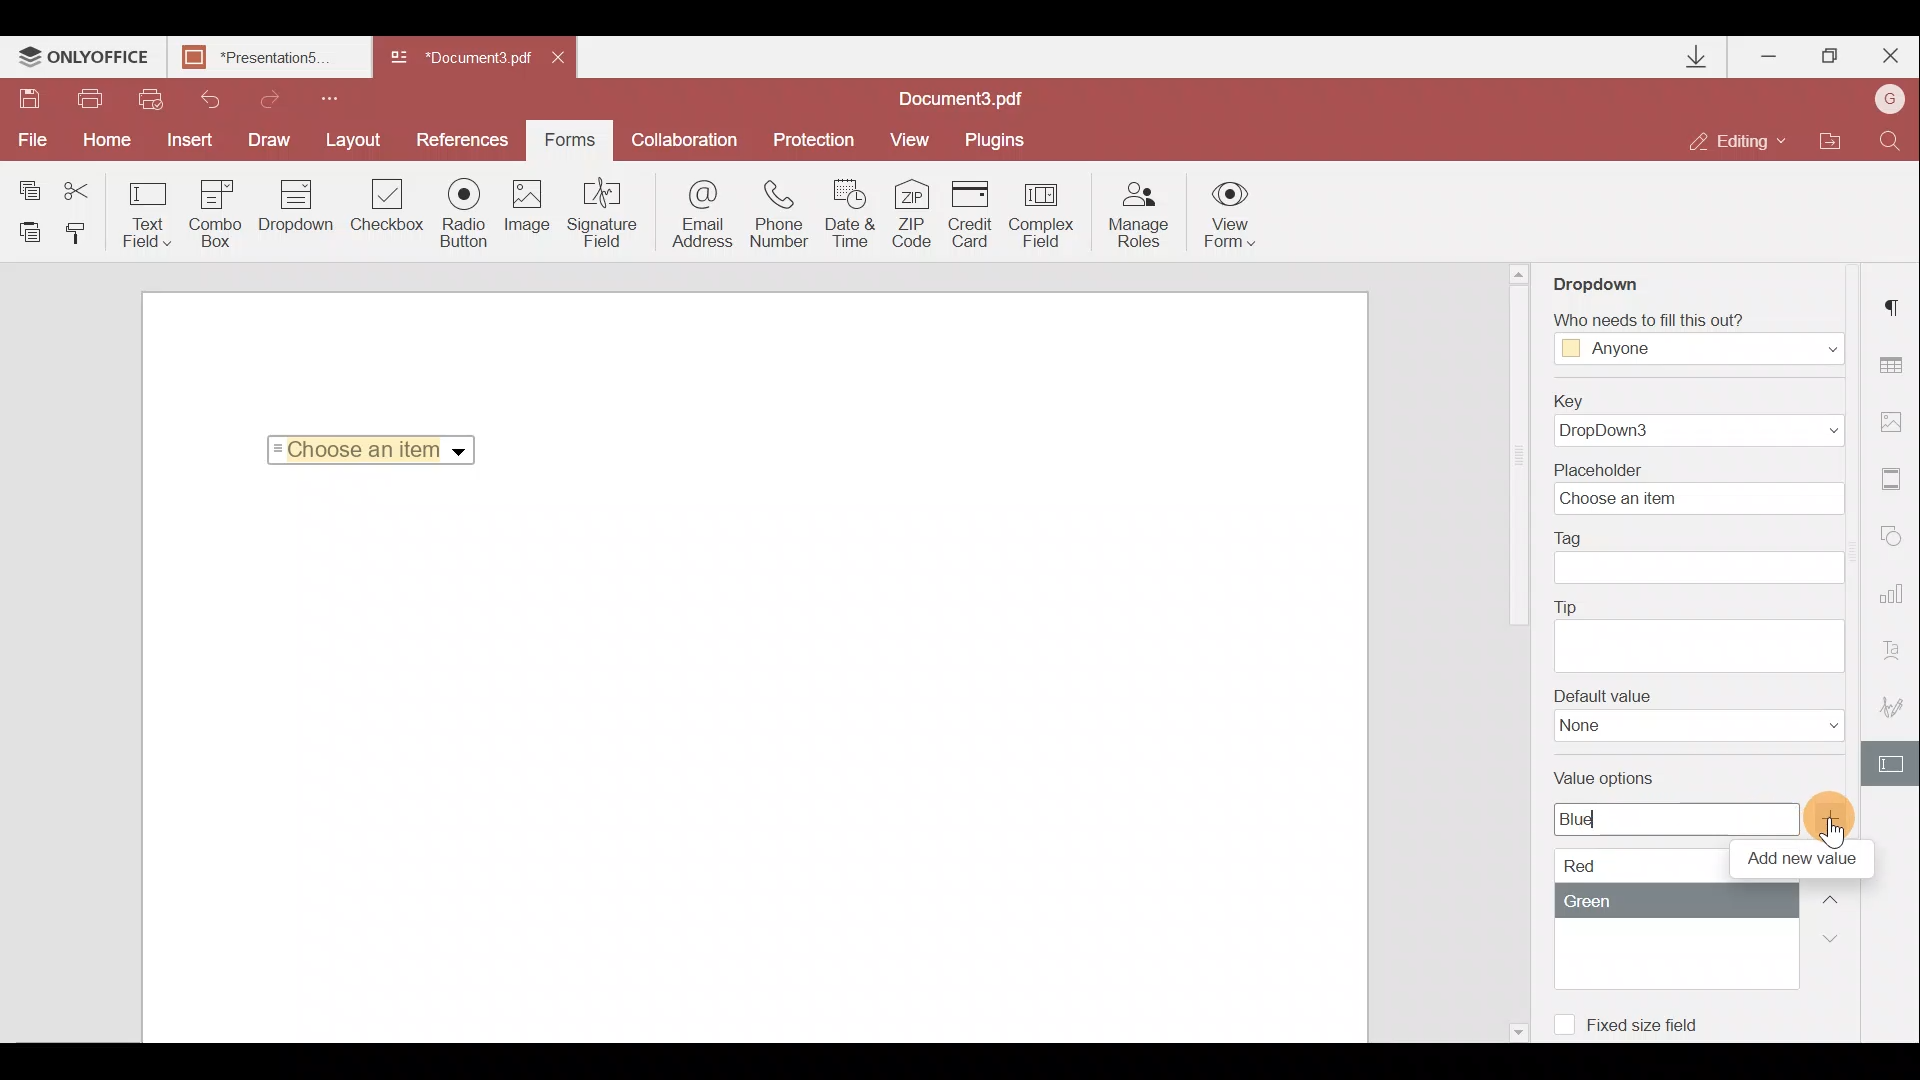  What do you see at coordinates (1834, 896) in the screenshot?
I see `Up` at bounding box center [1834, 896].